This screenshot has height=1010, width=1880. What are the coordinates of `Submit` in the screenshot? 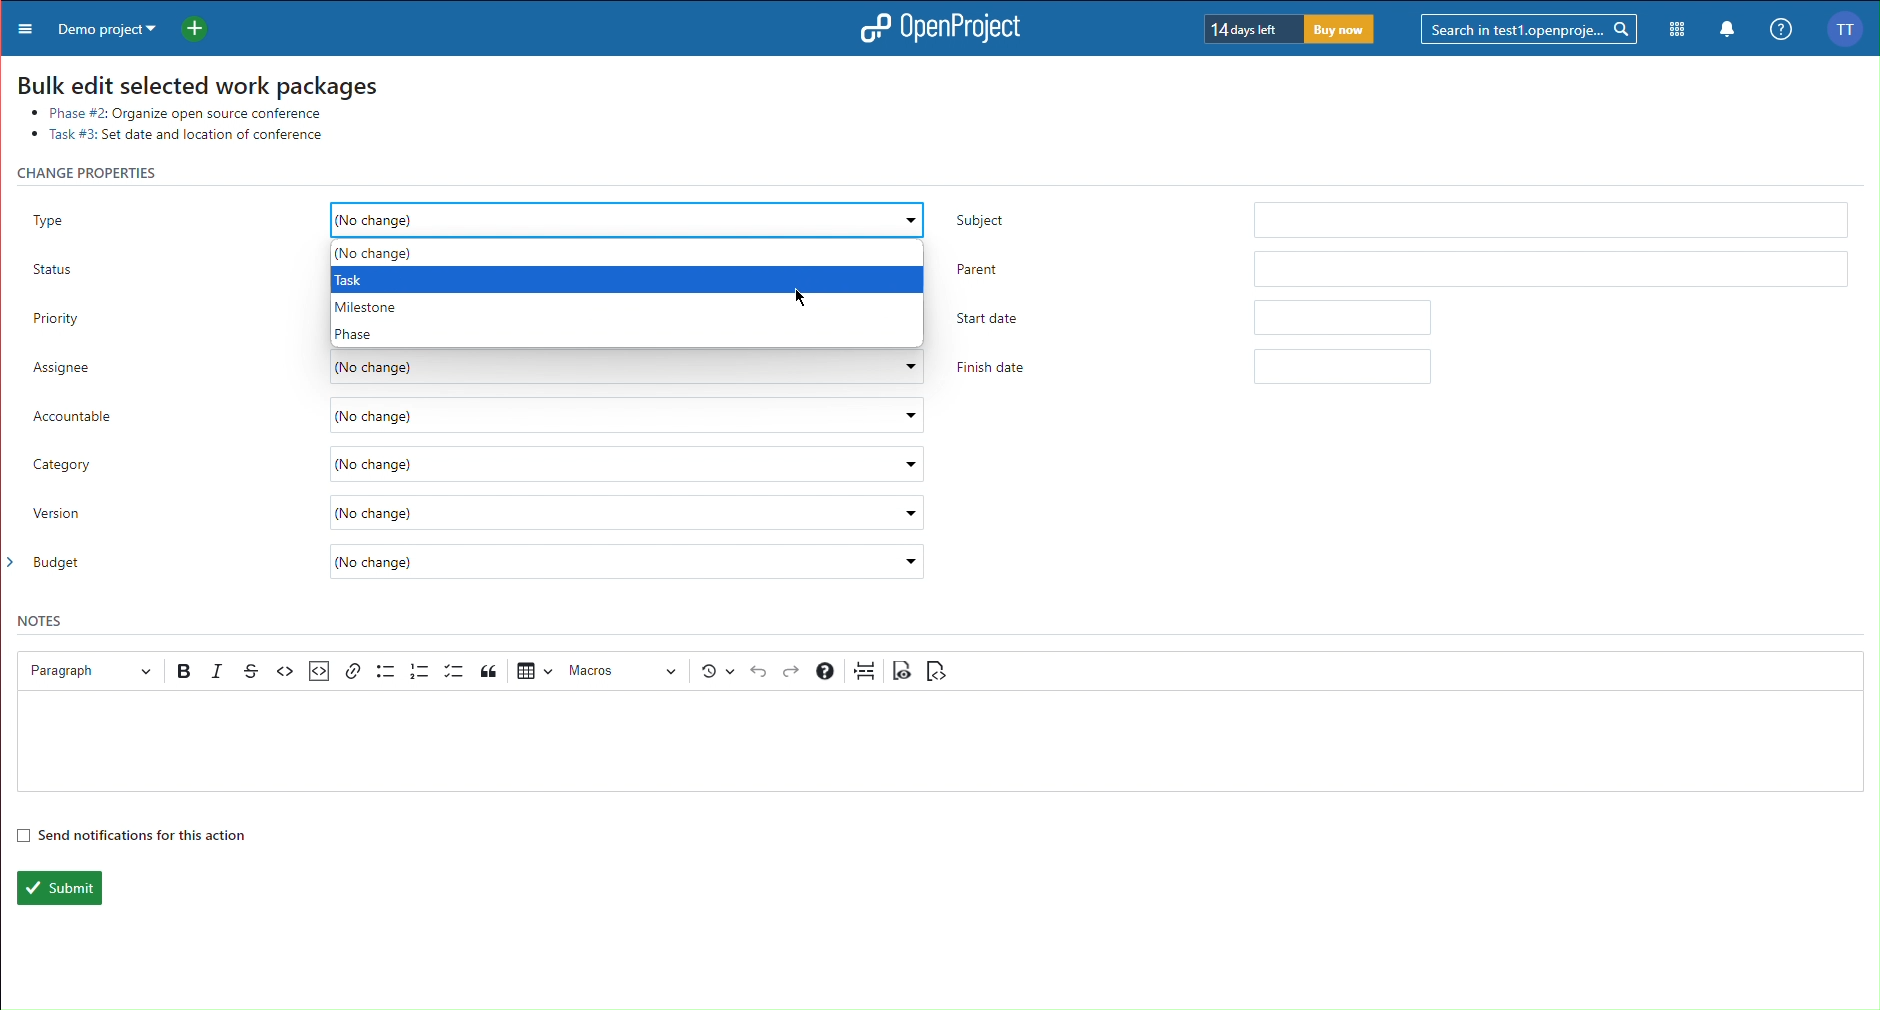 It's located at (57, 888).